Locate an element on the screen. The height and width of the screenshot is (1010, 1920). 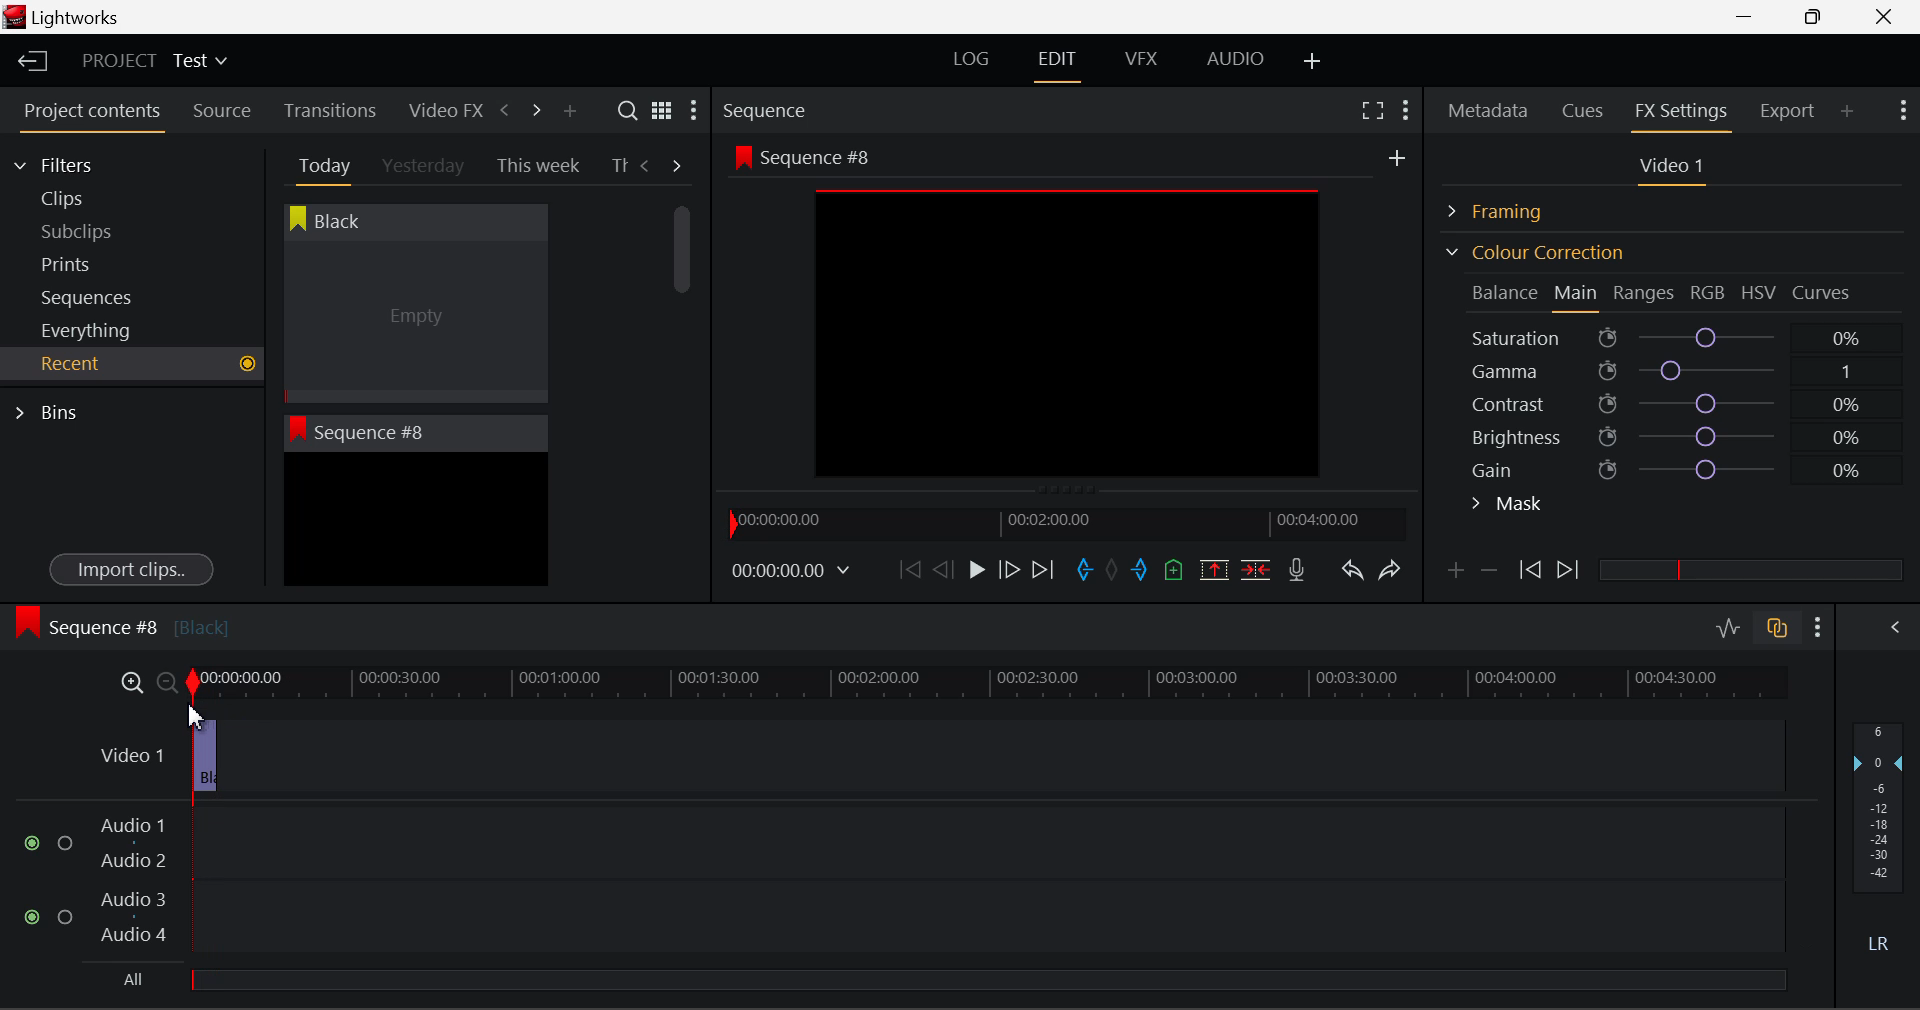
Restore Down is located at coordinates (1751, 17).